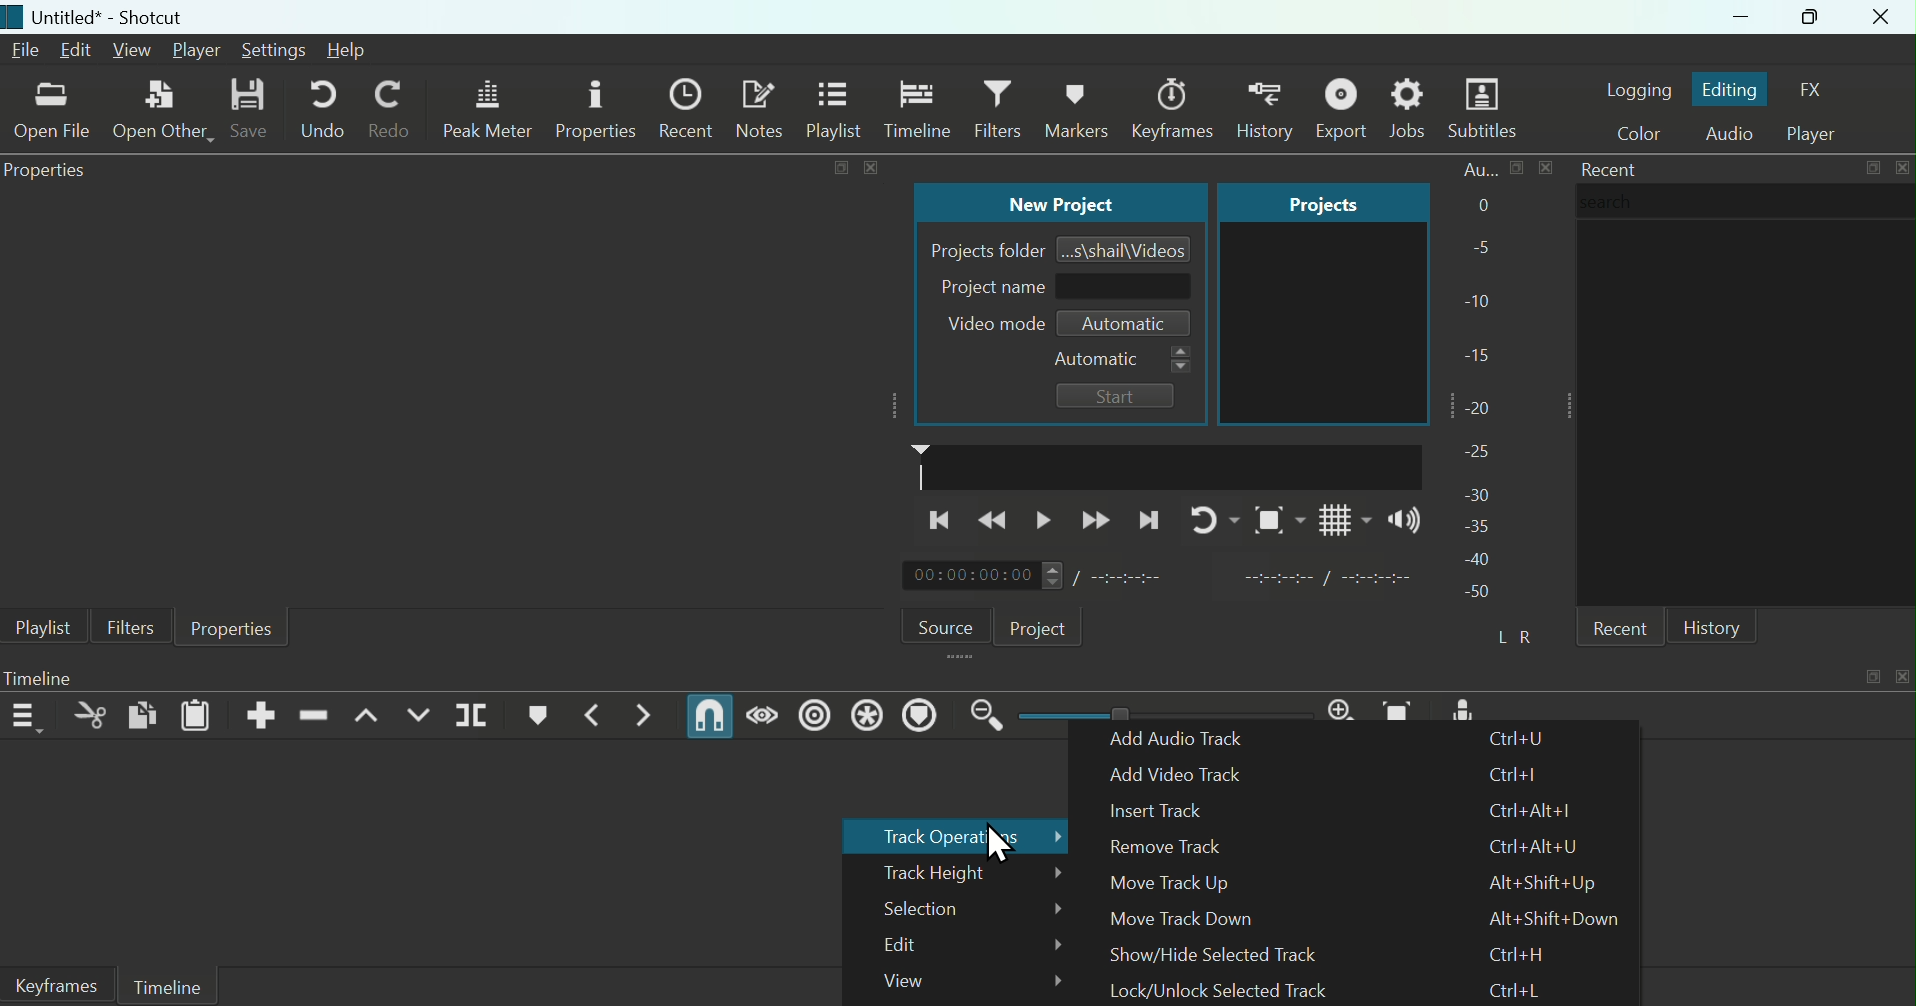 Image resolution: width=1916 pixels, height=1006 pixels. Describe the element at coordinates (1521, 741) in the screenshot. I see `Ctrl+U` at that location.